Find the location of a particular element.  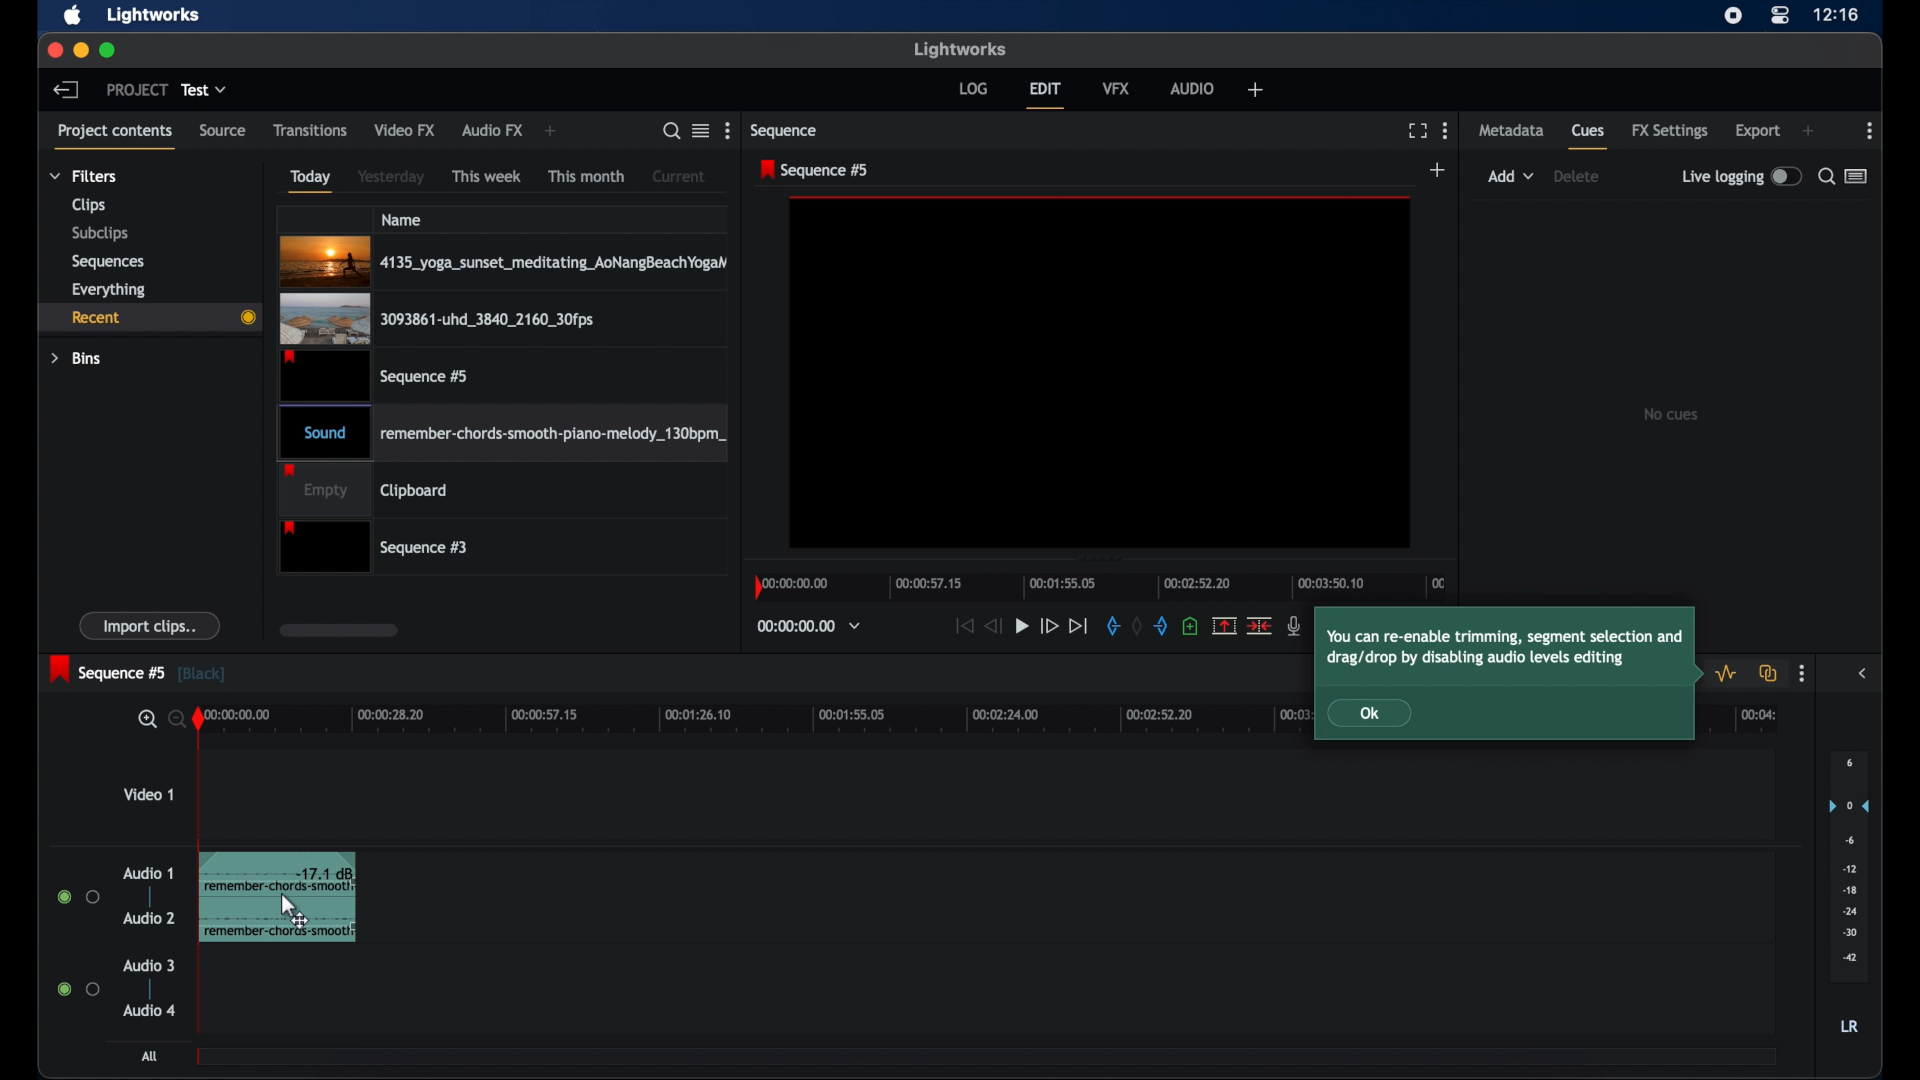

fast forward is located at coordinates (1049, 627).